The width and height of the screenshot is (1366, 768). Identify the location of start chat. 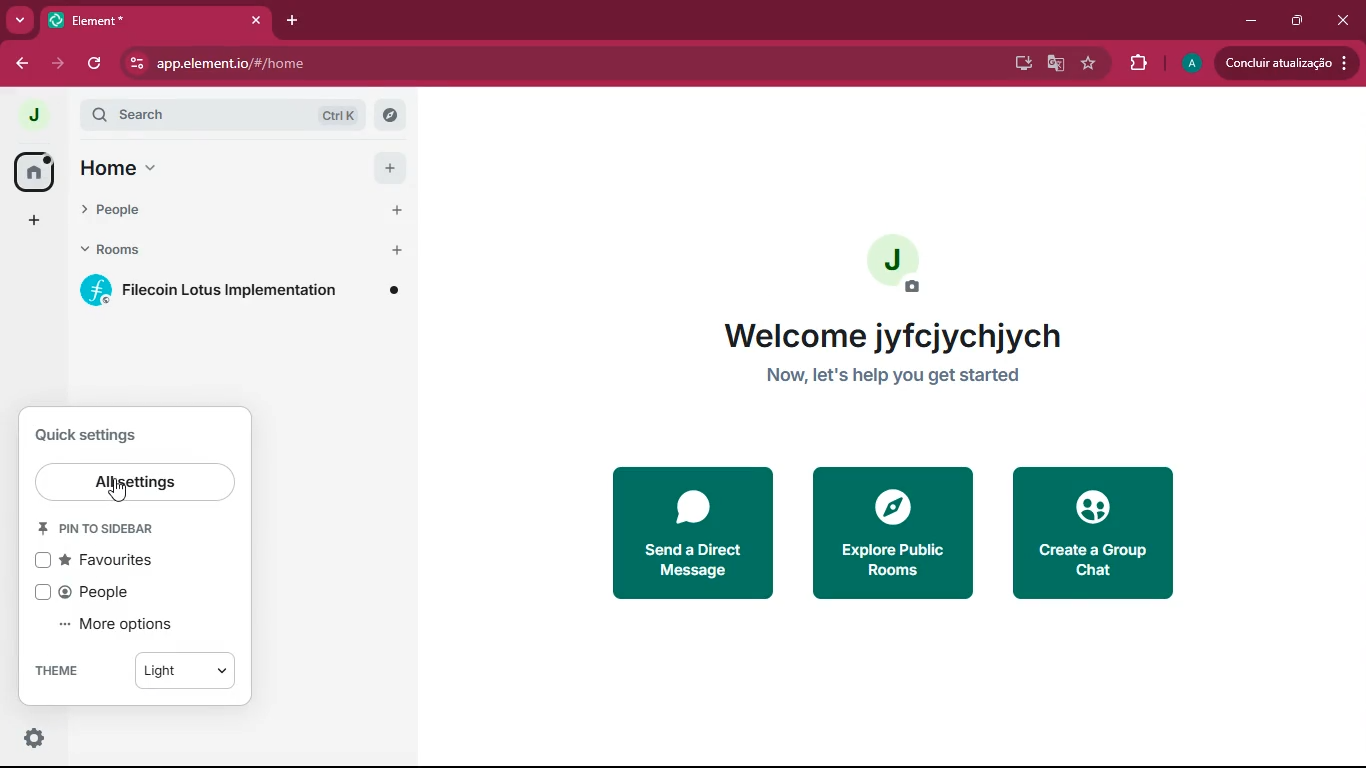
(397, 212).